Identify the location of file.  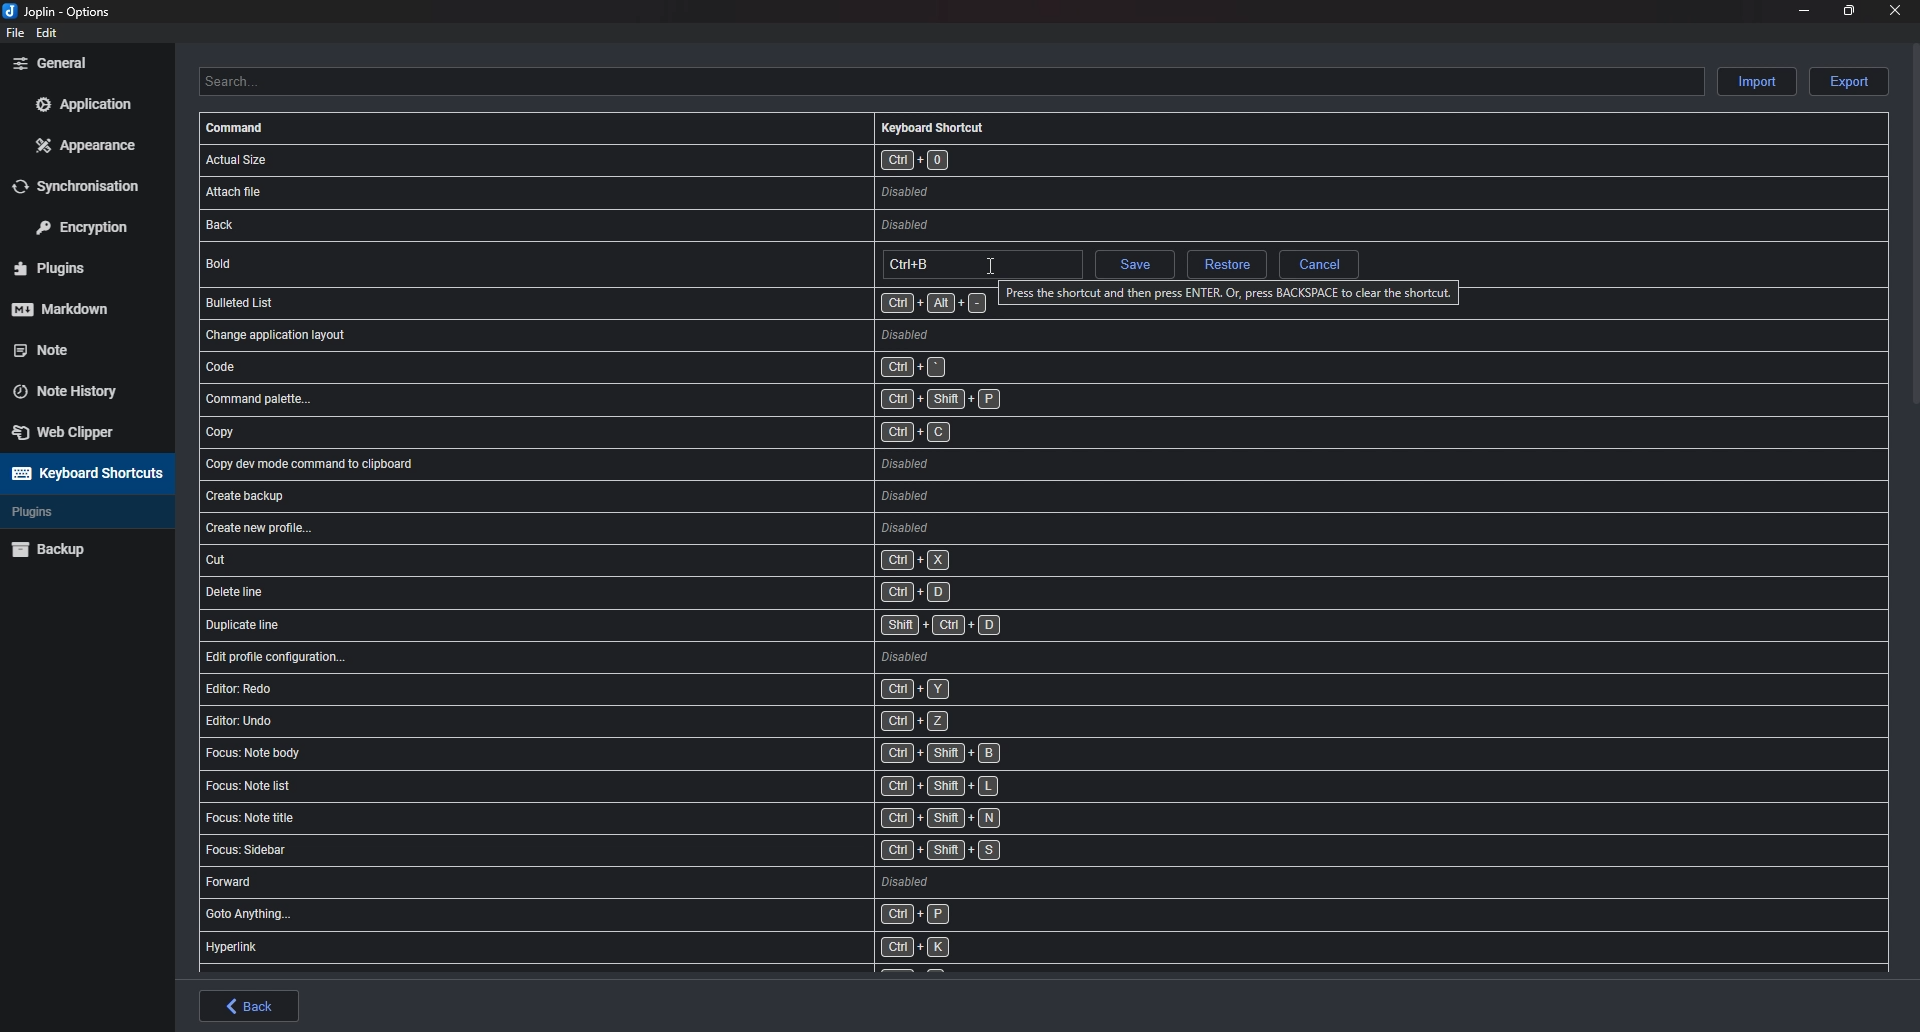
(13, 33).